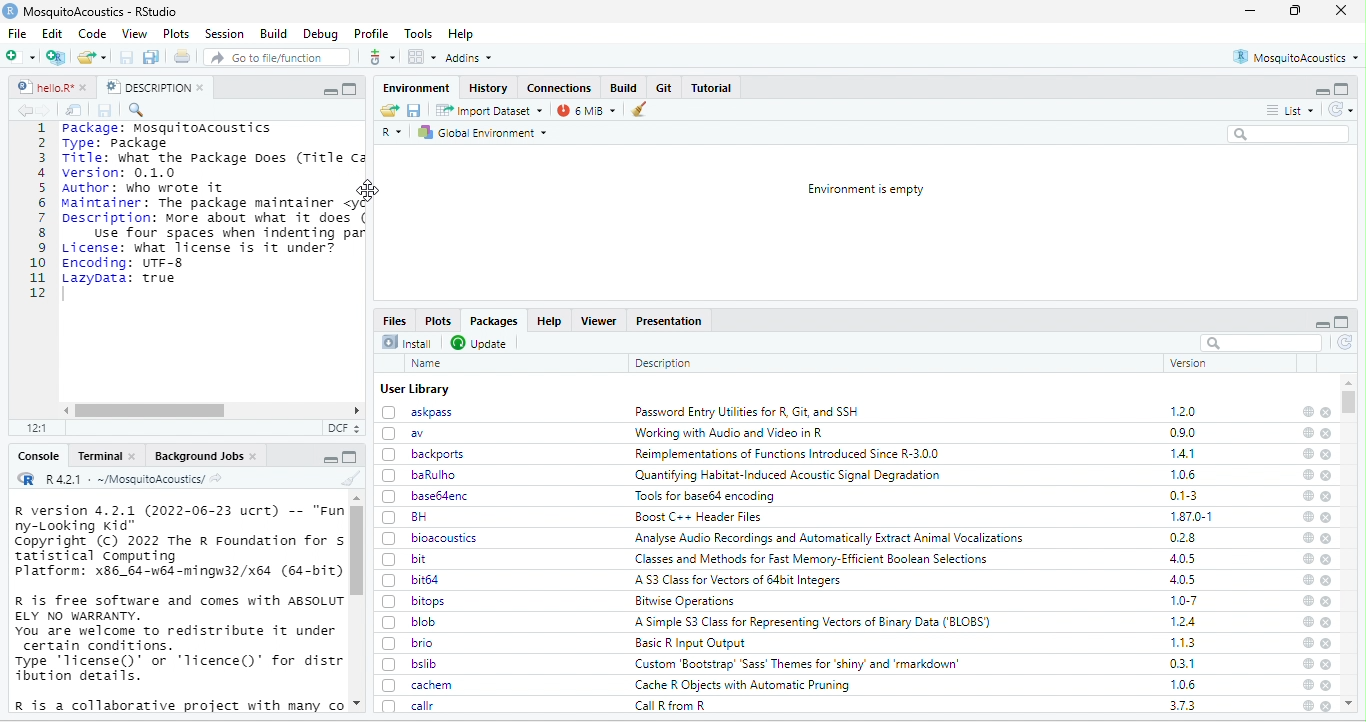 This screenshot has height=722, width=1366. Describe the element at coordinates (415, 411) in the screenshot. I see `askpass` at that location.